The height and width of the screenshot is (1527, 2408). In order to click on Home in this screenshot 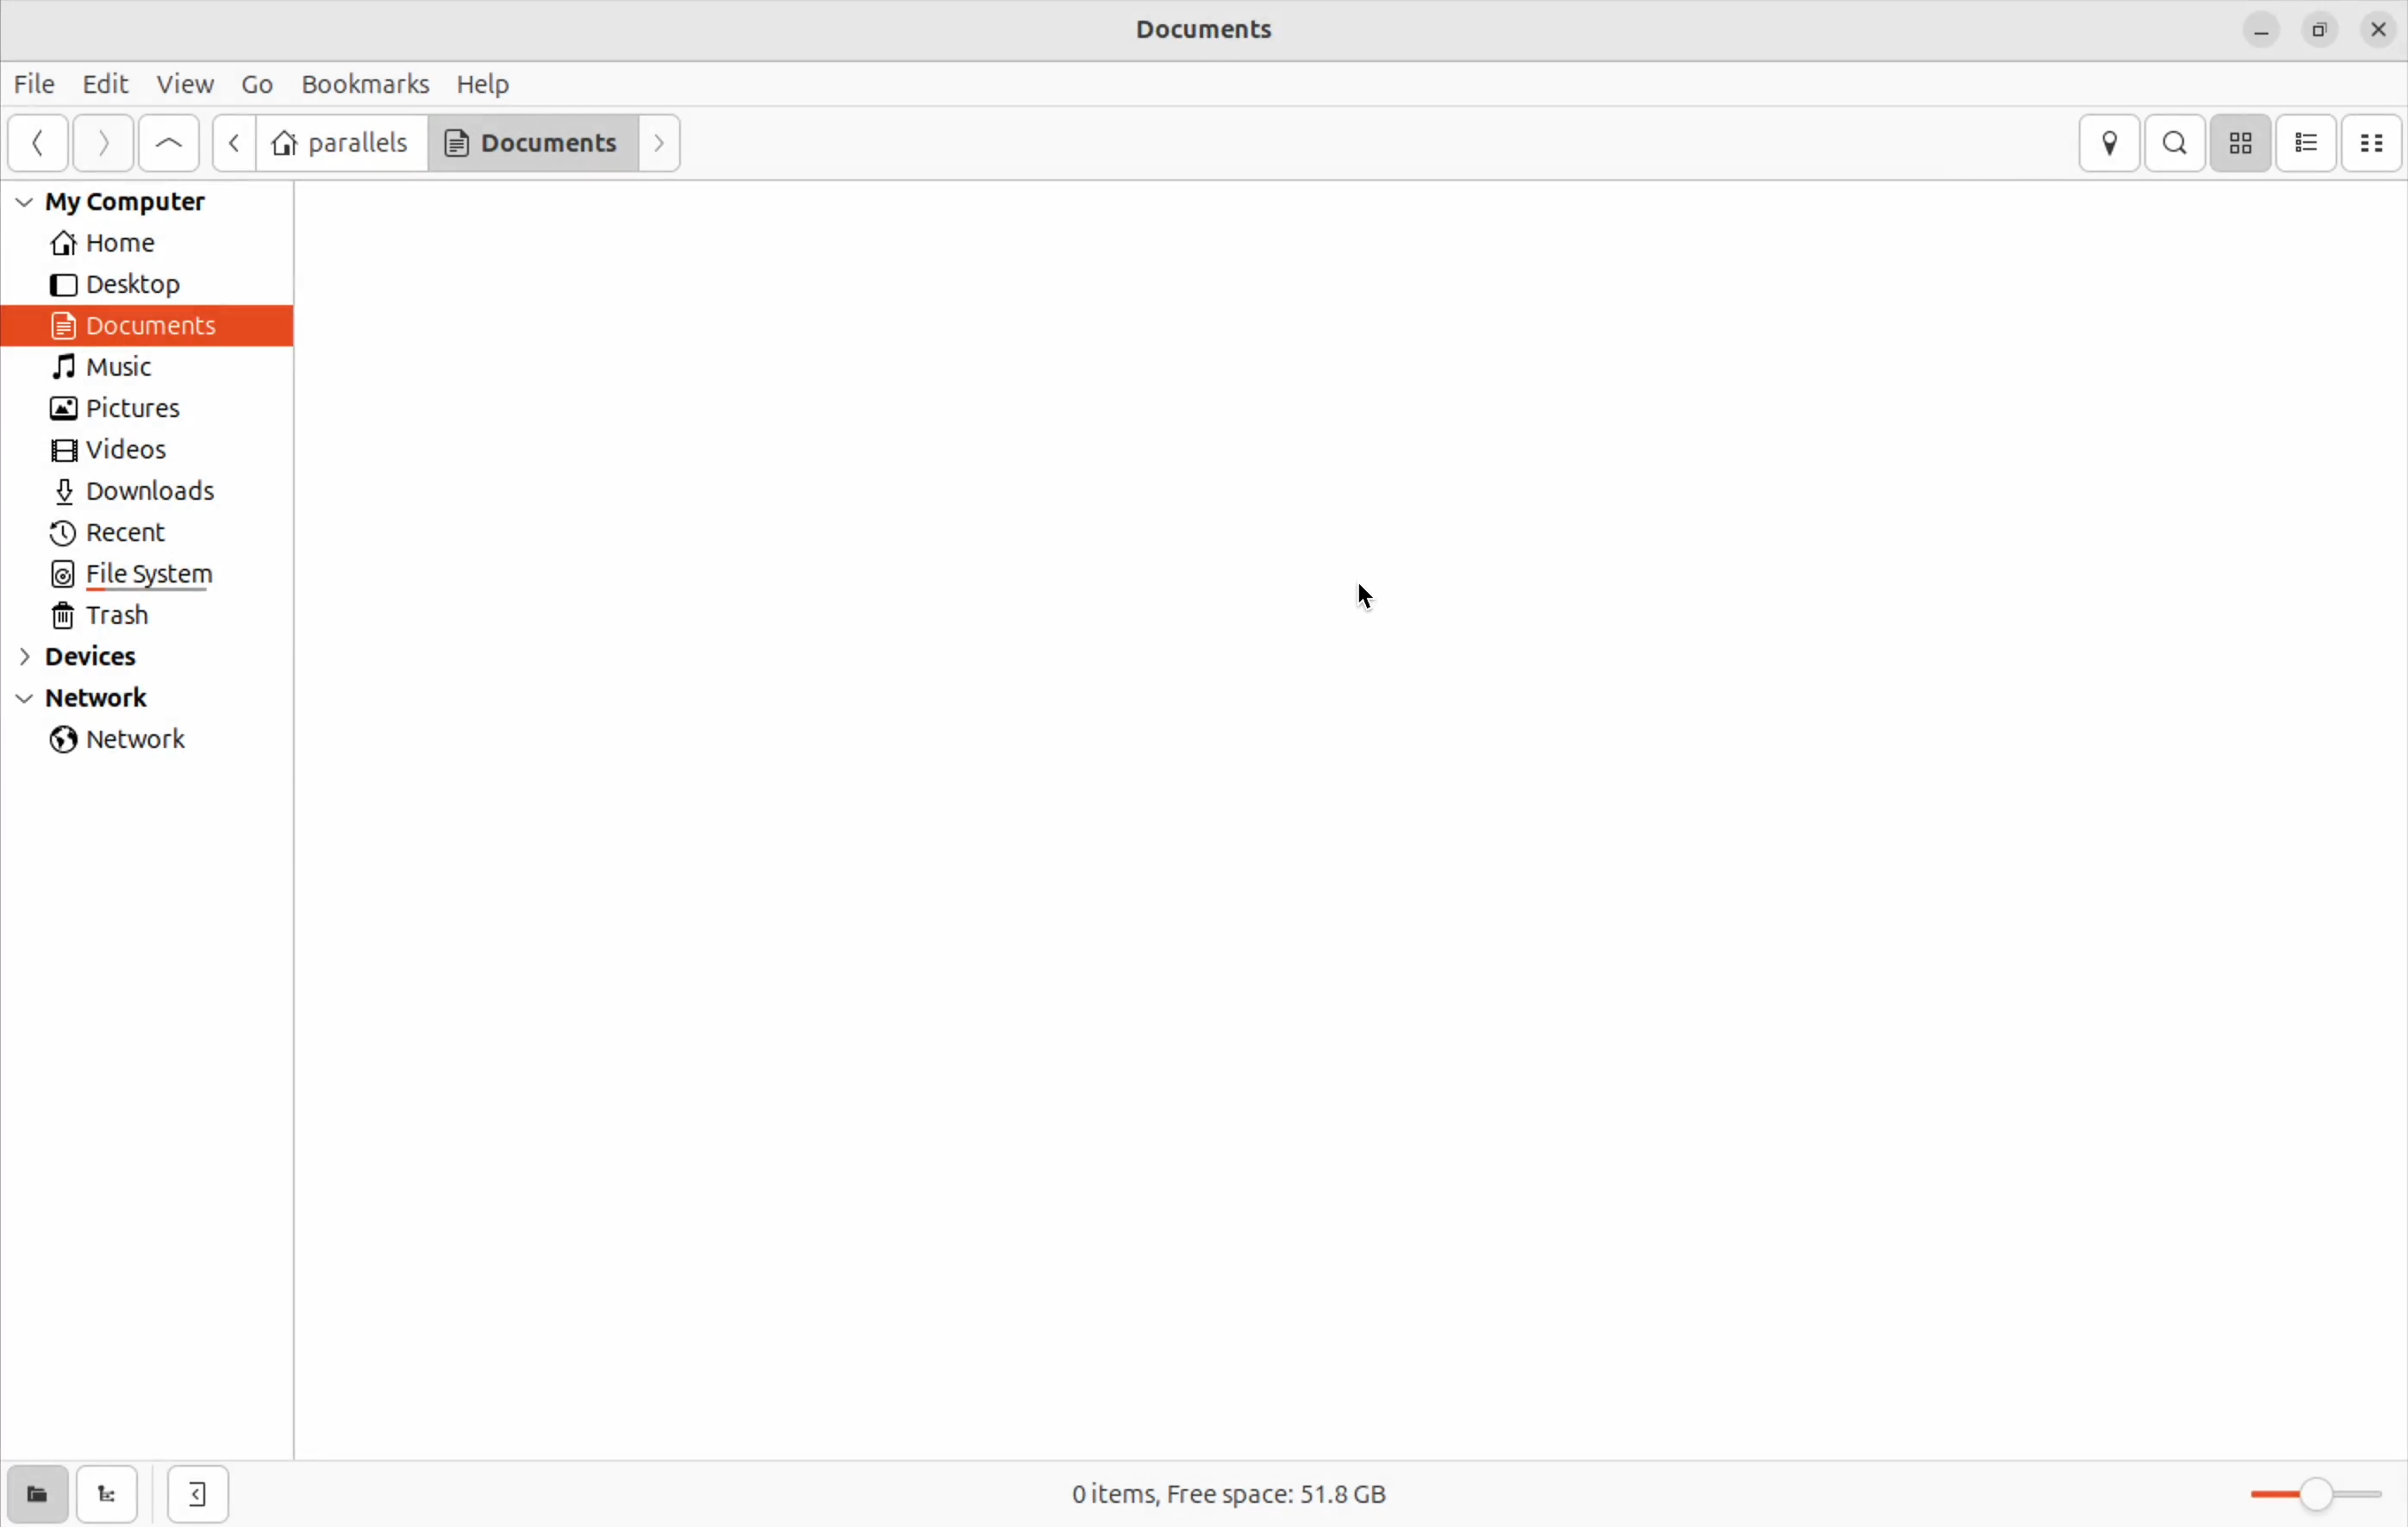, I will do `click(127, 244)`.